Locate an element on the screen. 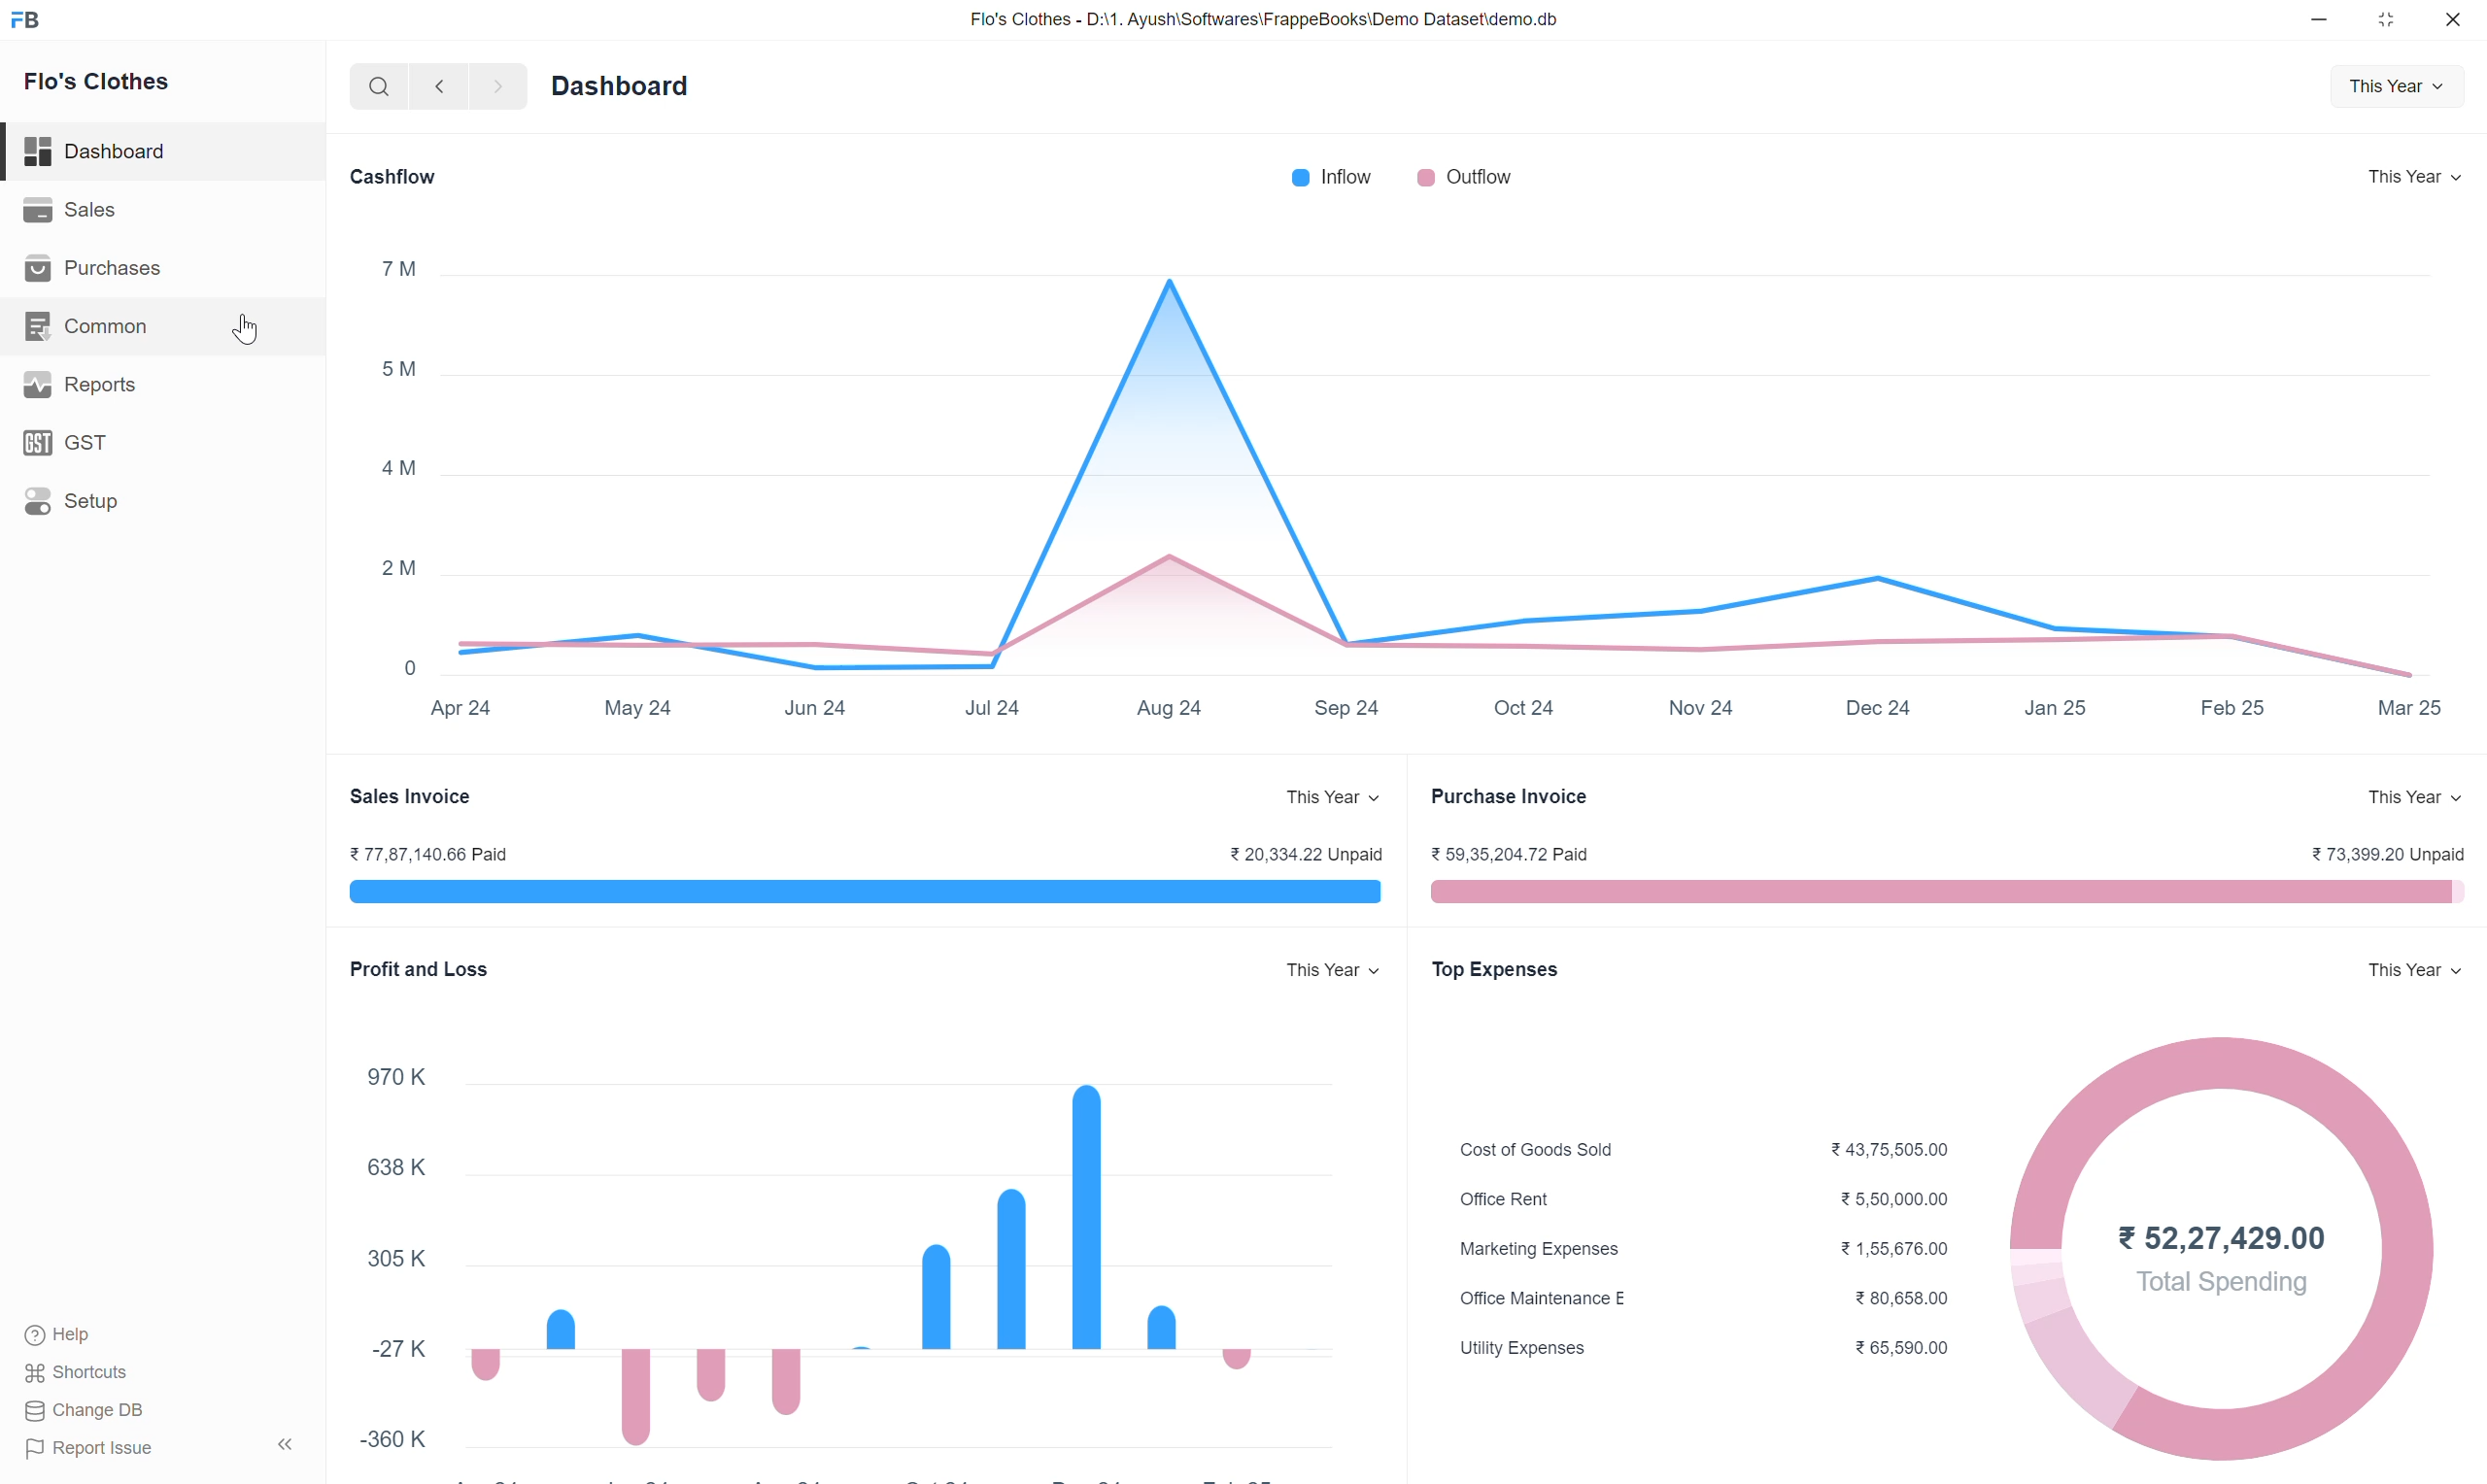 The width and height of the screenshot is (2487, 1484). Outflow is located at coordinates (1466, 178).